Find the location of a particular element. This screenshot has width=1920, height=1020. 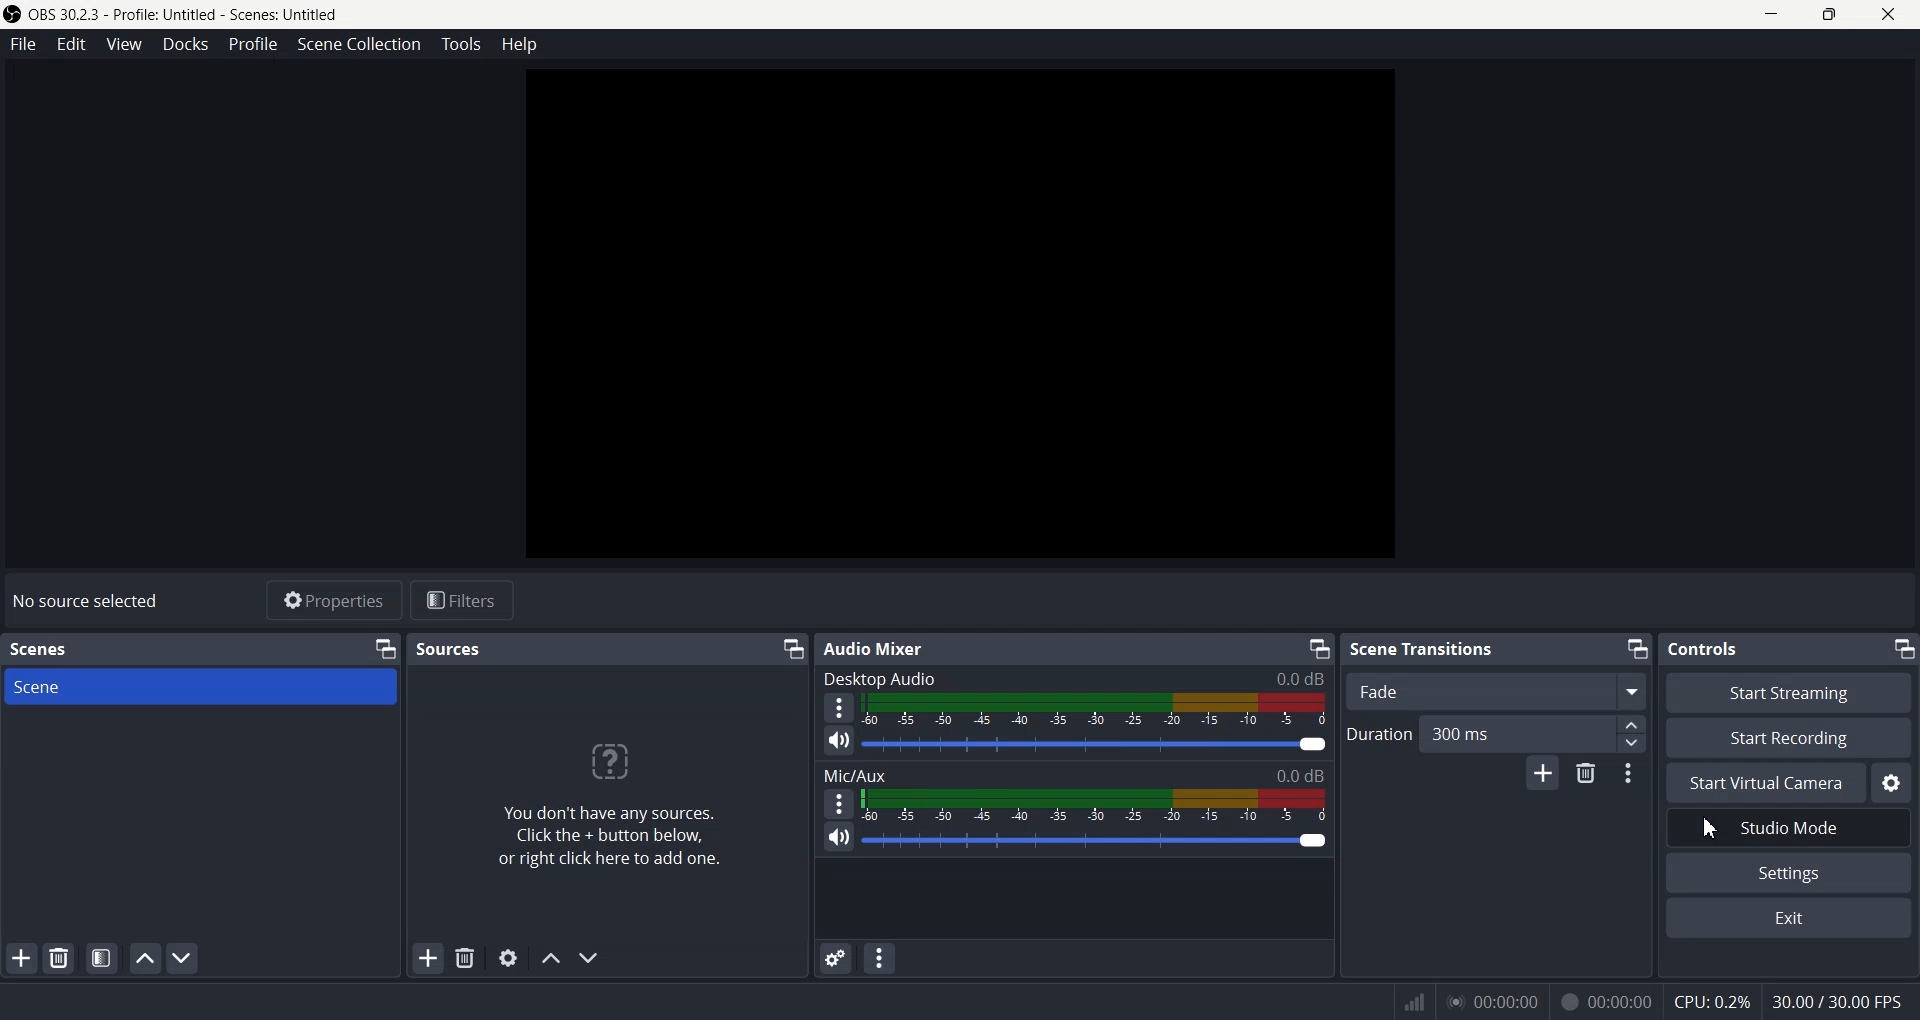

Network signal is located at coordinates (1412, 1001).